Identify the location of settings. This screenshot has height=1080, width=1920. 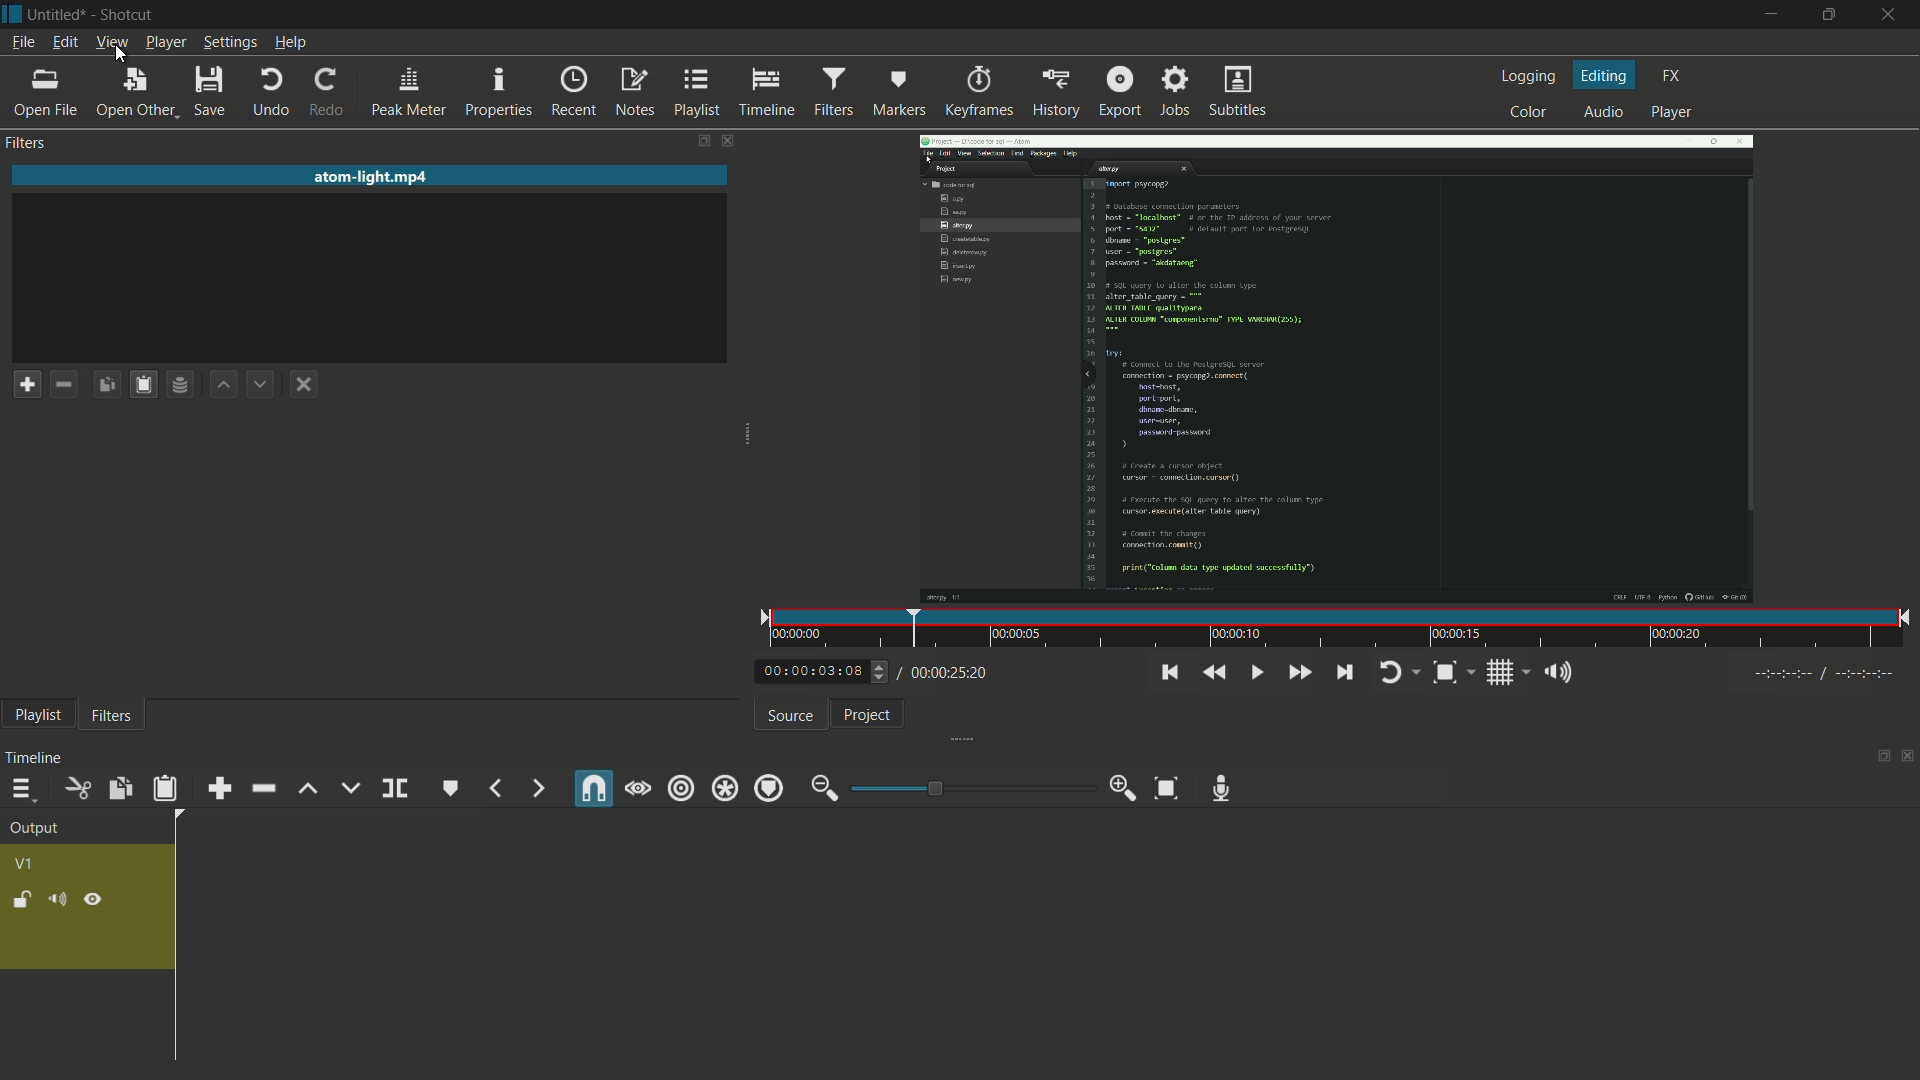
(232, 42).